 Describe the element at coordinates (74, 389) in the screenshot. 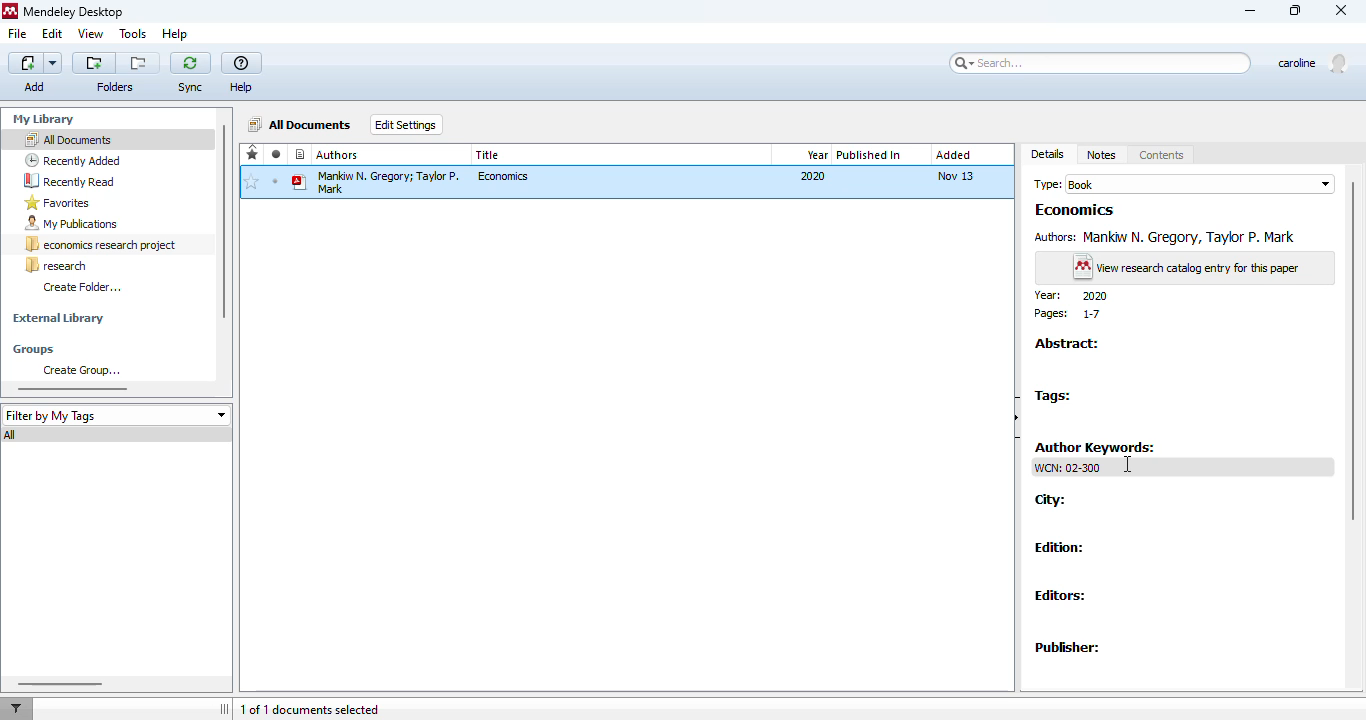

I see `horizontal scroll bar` at that location.